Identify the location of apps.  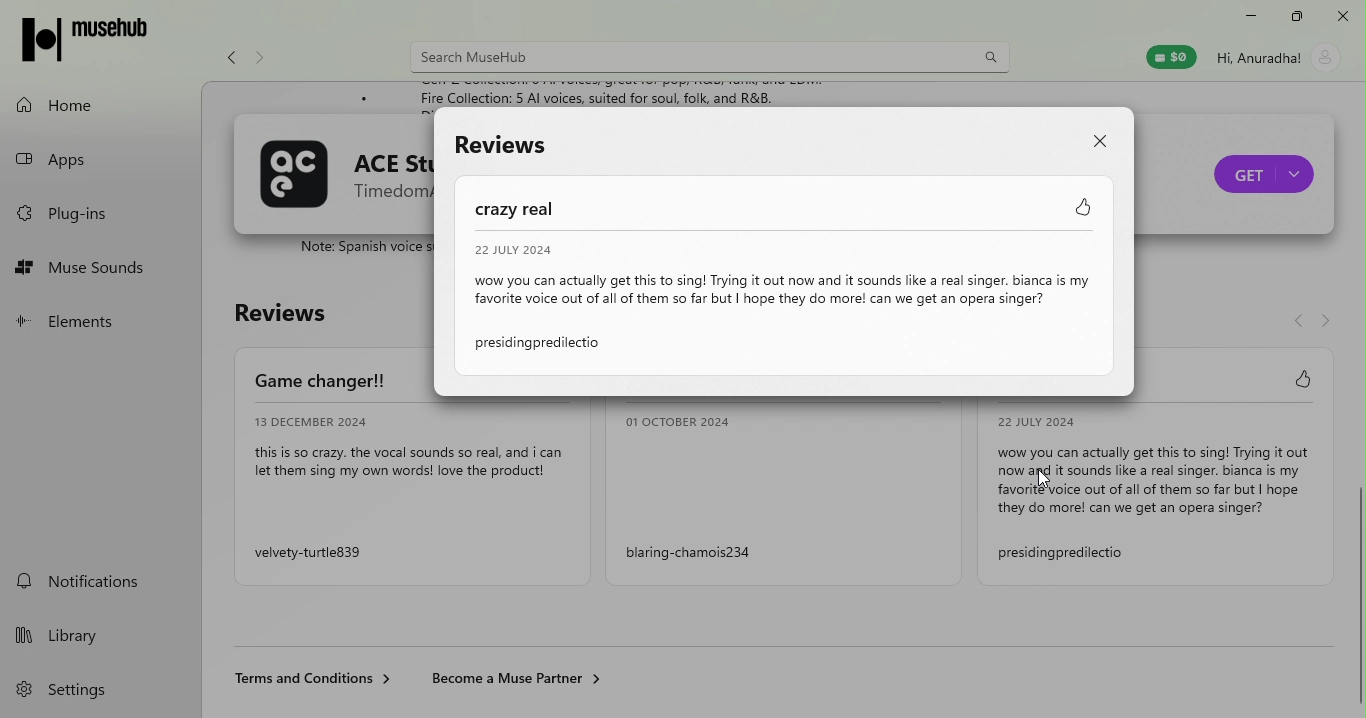
(102, 158).